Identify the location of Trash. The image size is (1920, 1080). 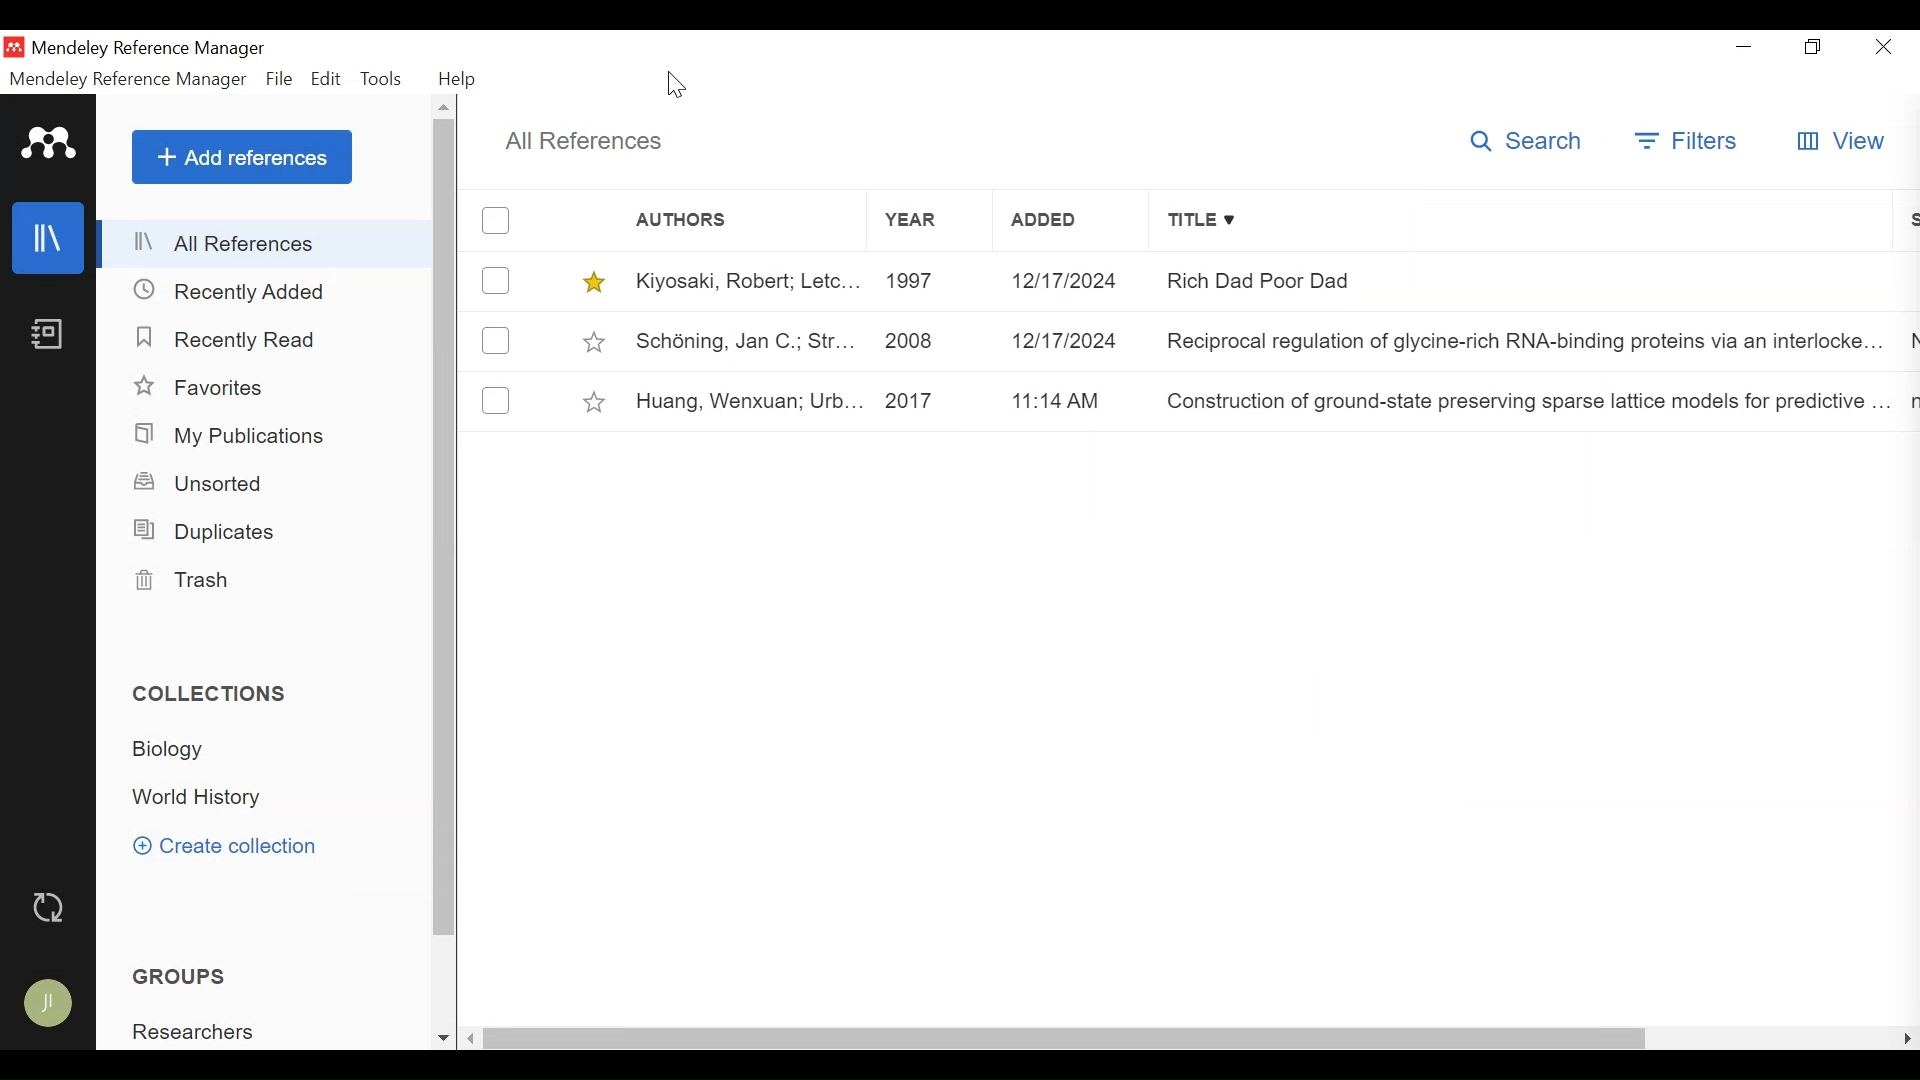
(195, 581).